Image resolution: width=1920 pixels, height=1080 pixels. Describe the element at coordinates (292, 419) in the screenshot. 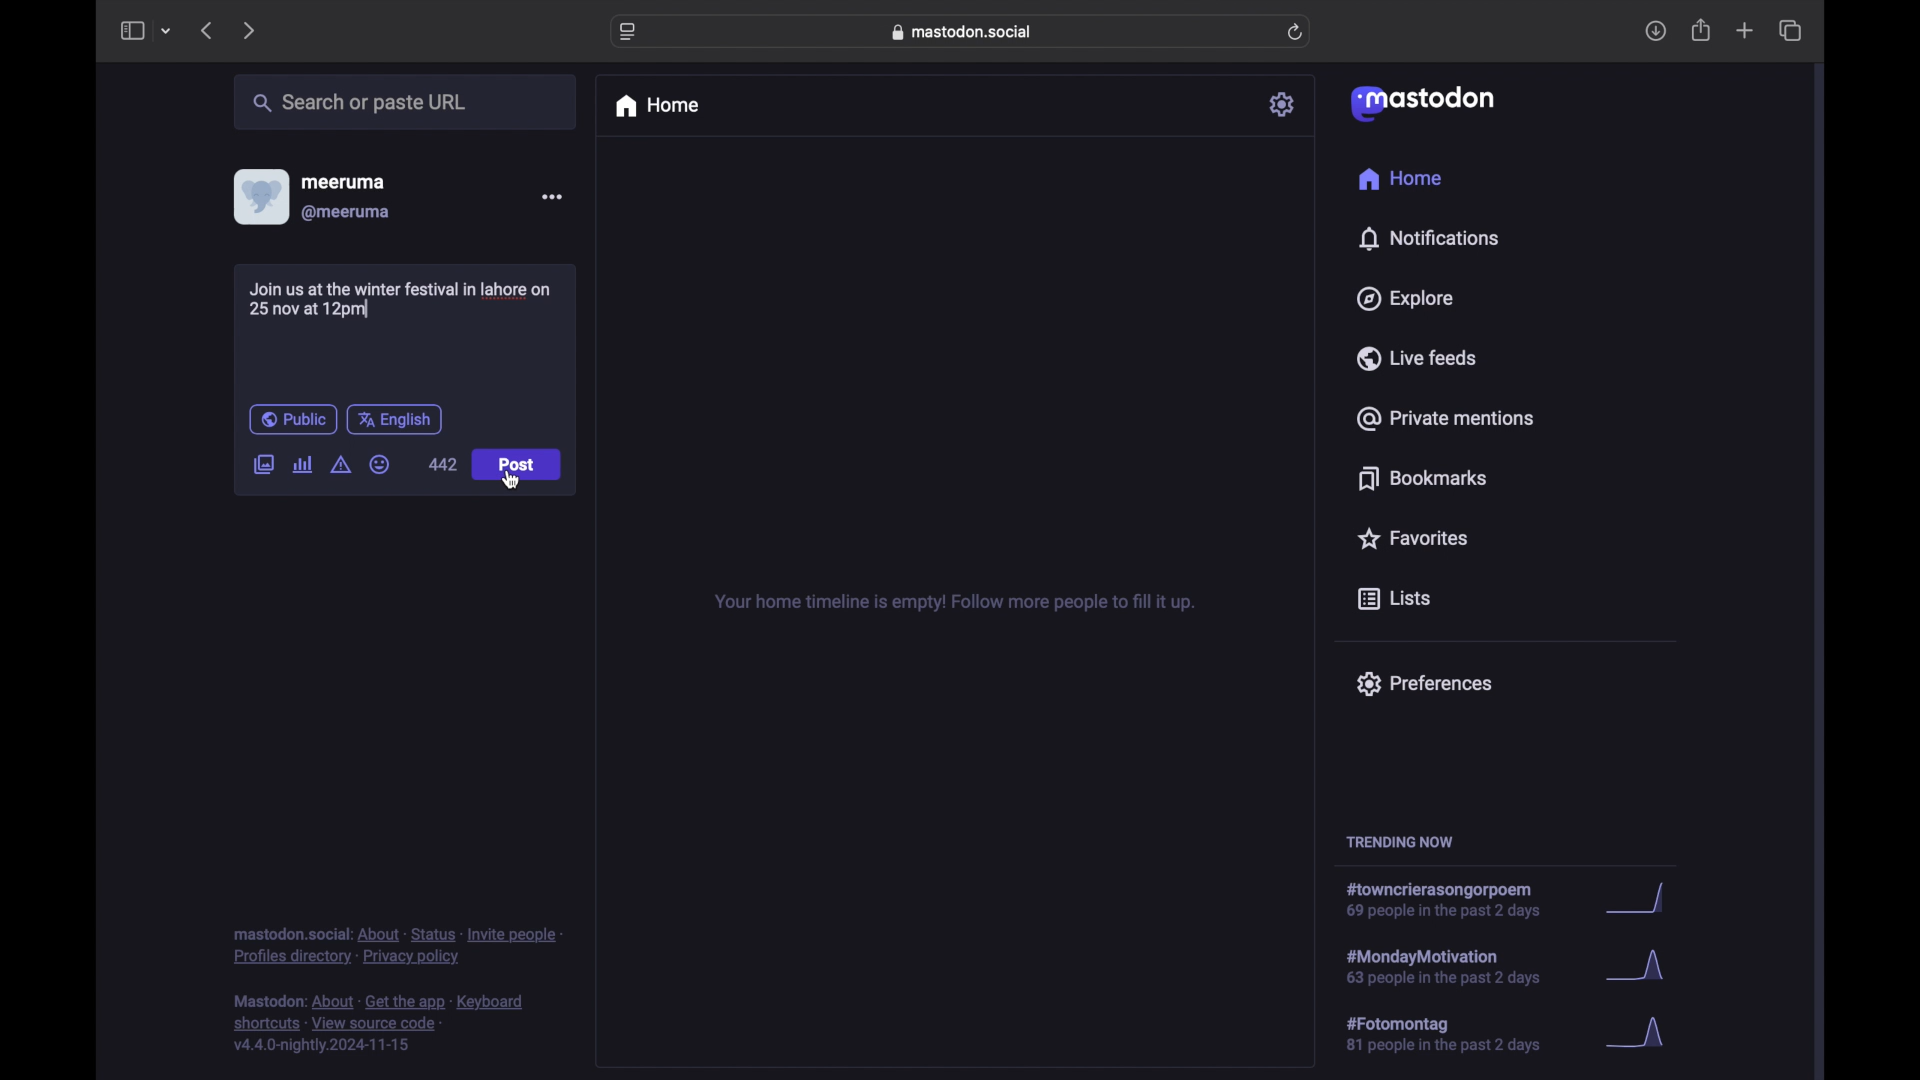

I see `public` at that location.